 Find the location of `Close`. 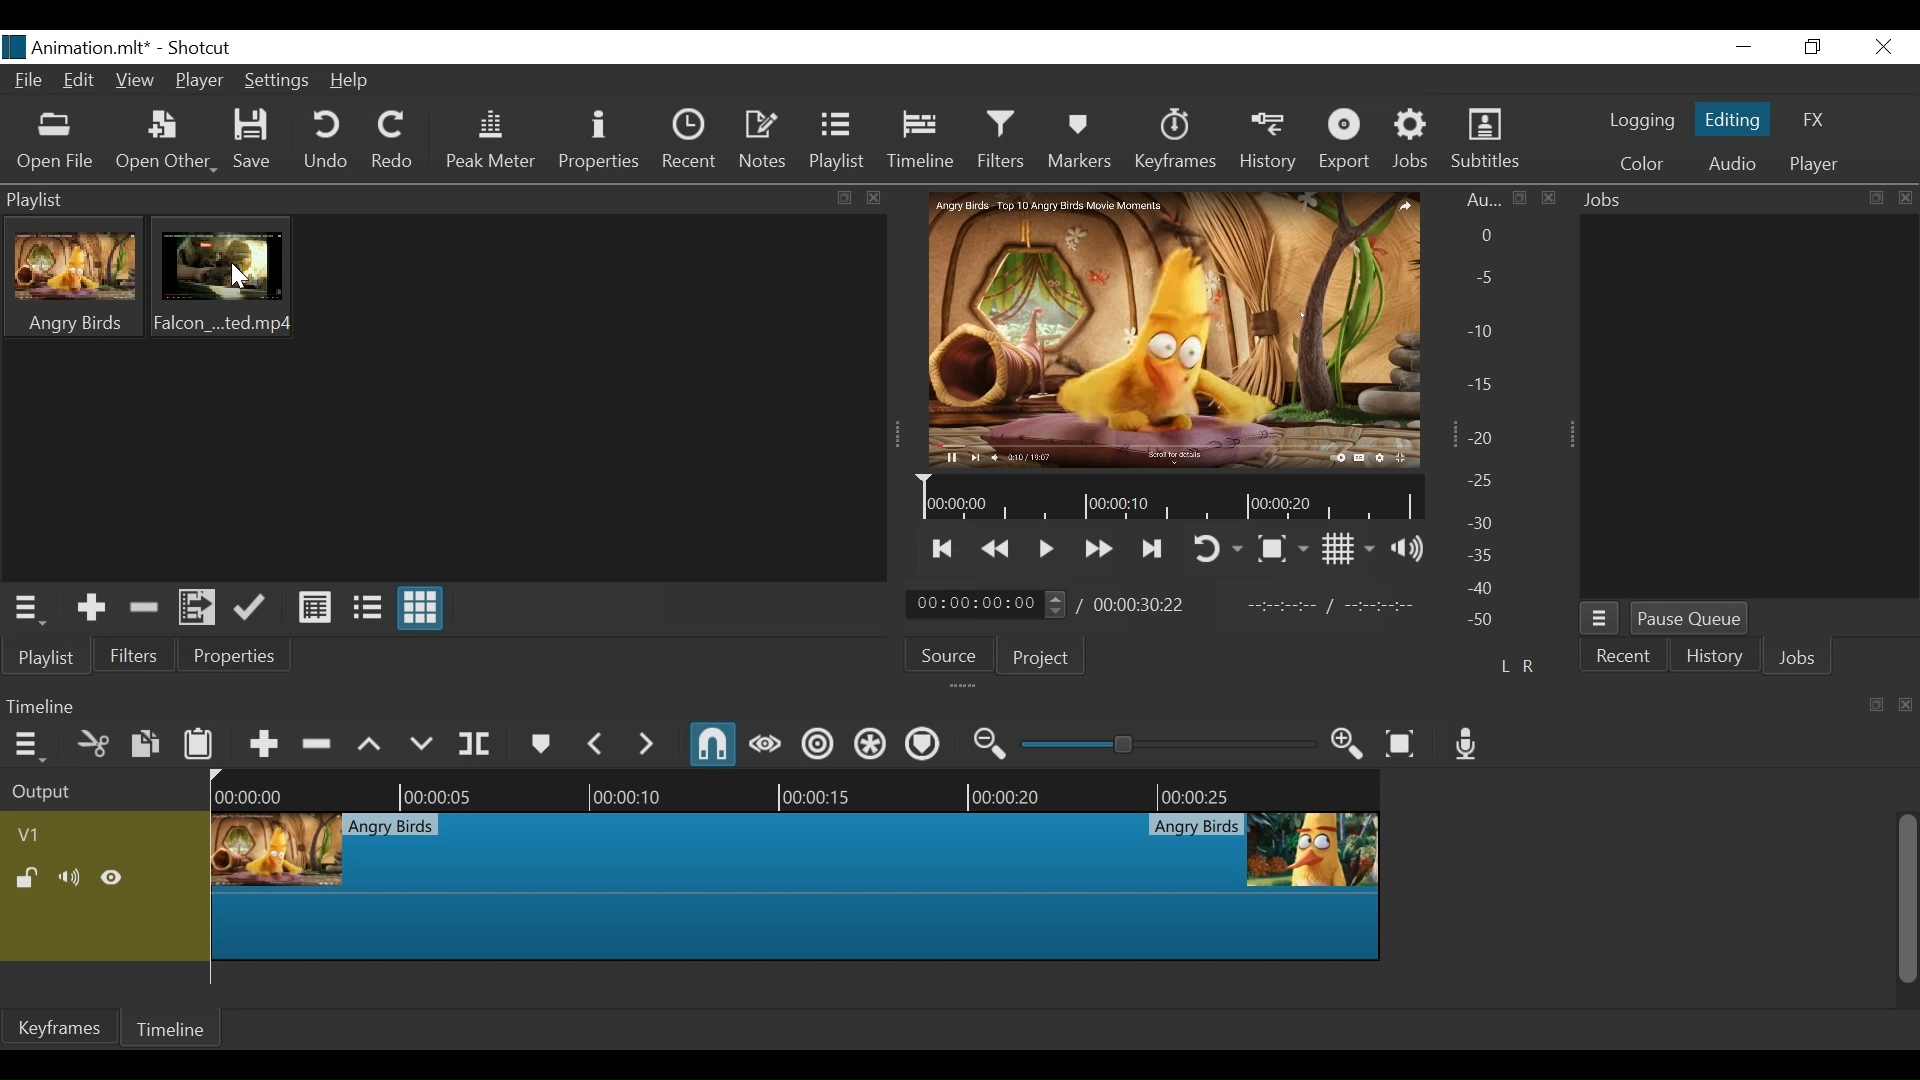

Close is located at coordinates (1885, 48).